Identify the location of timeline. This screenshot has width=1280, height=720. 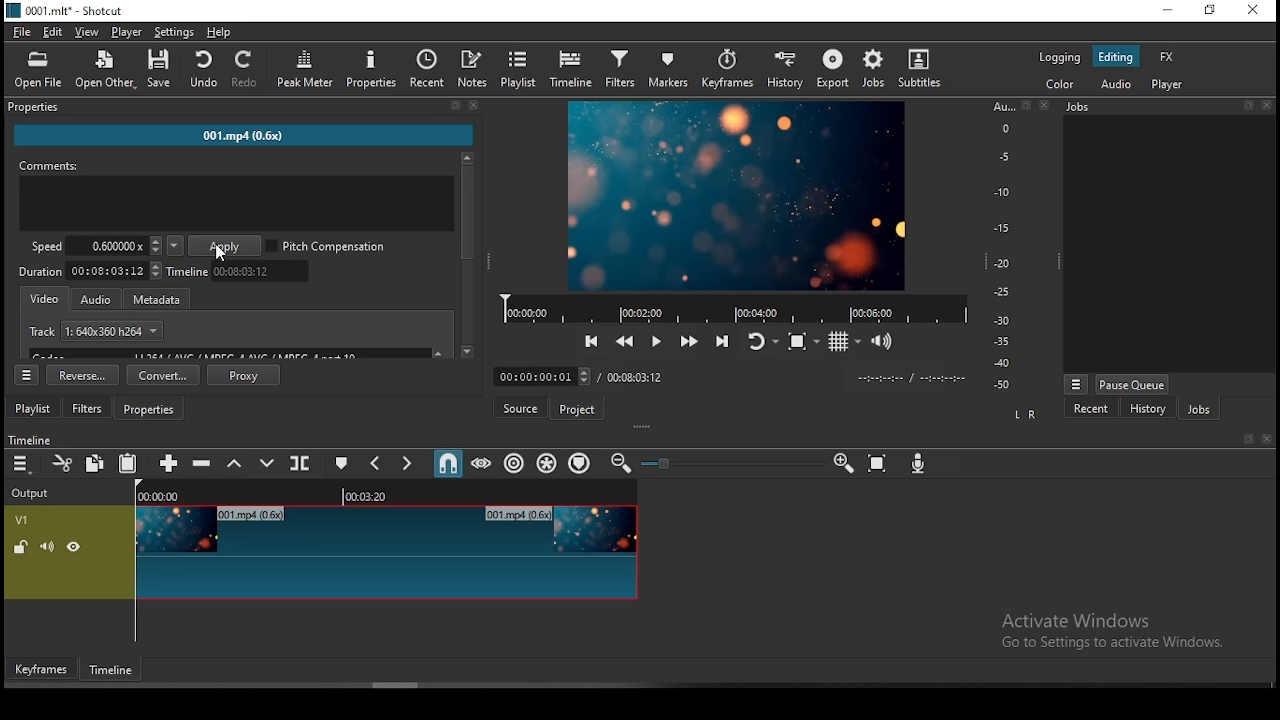
(575, 70).